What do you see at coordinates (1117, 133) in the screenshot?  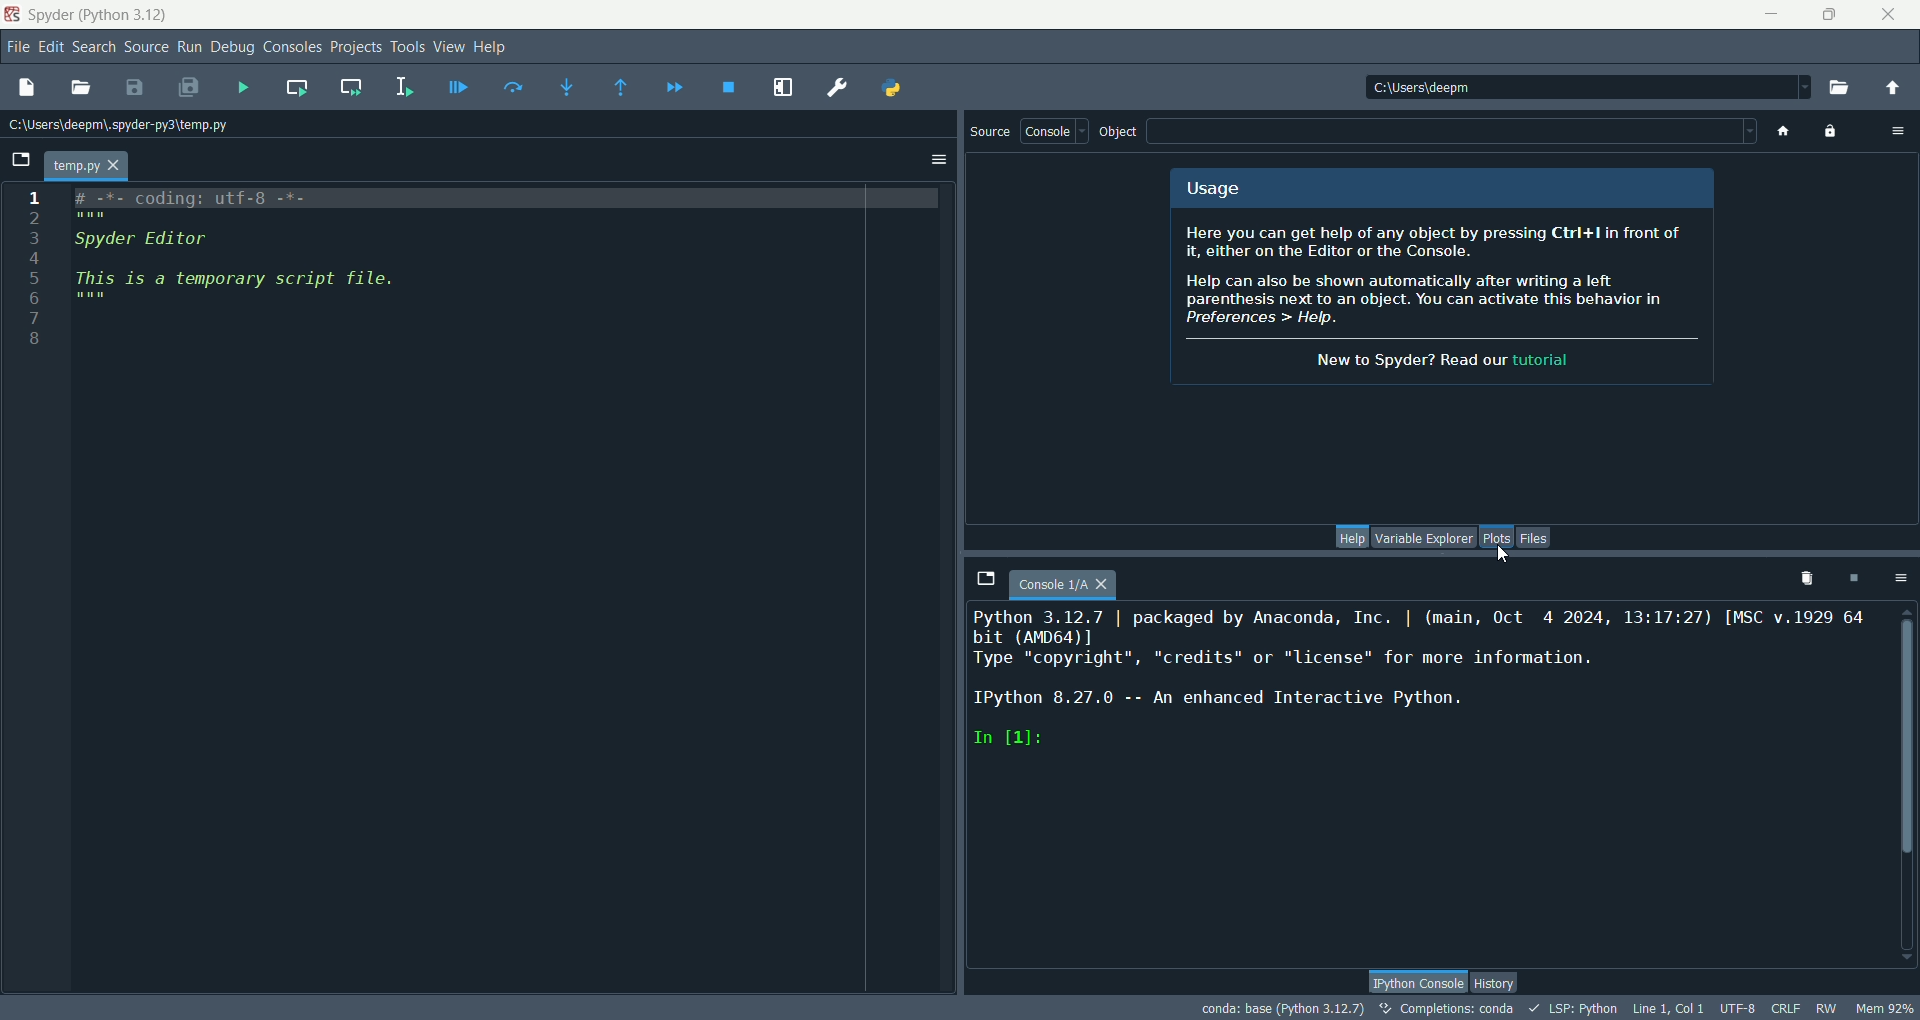 I see `objects` at bounding box center [1117, 133].